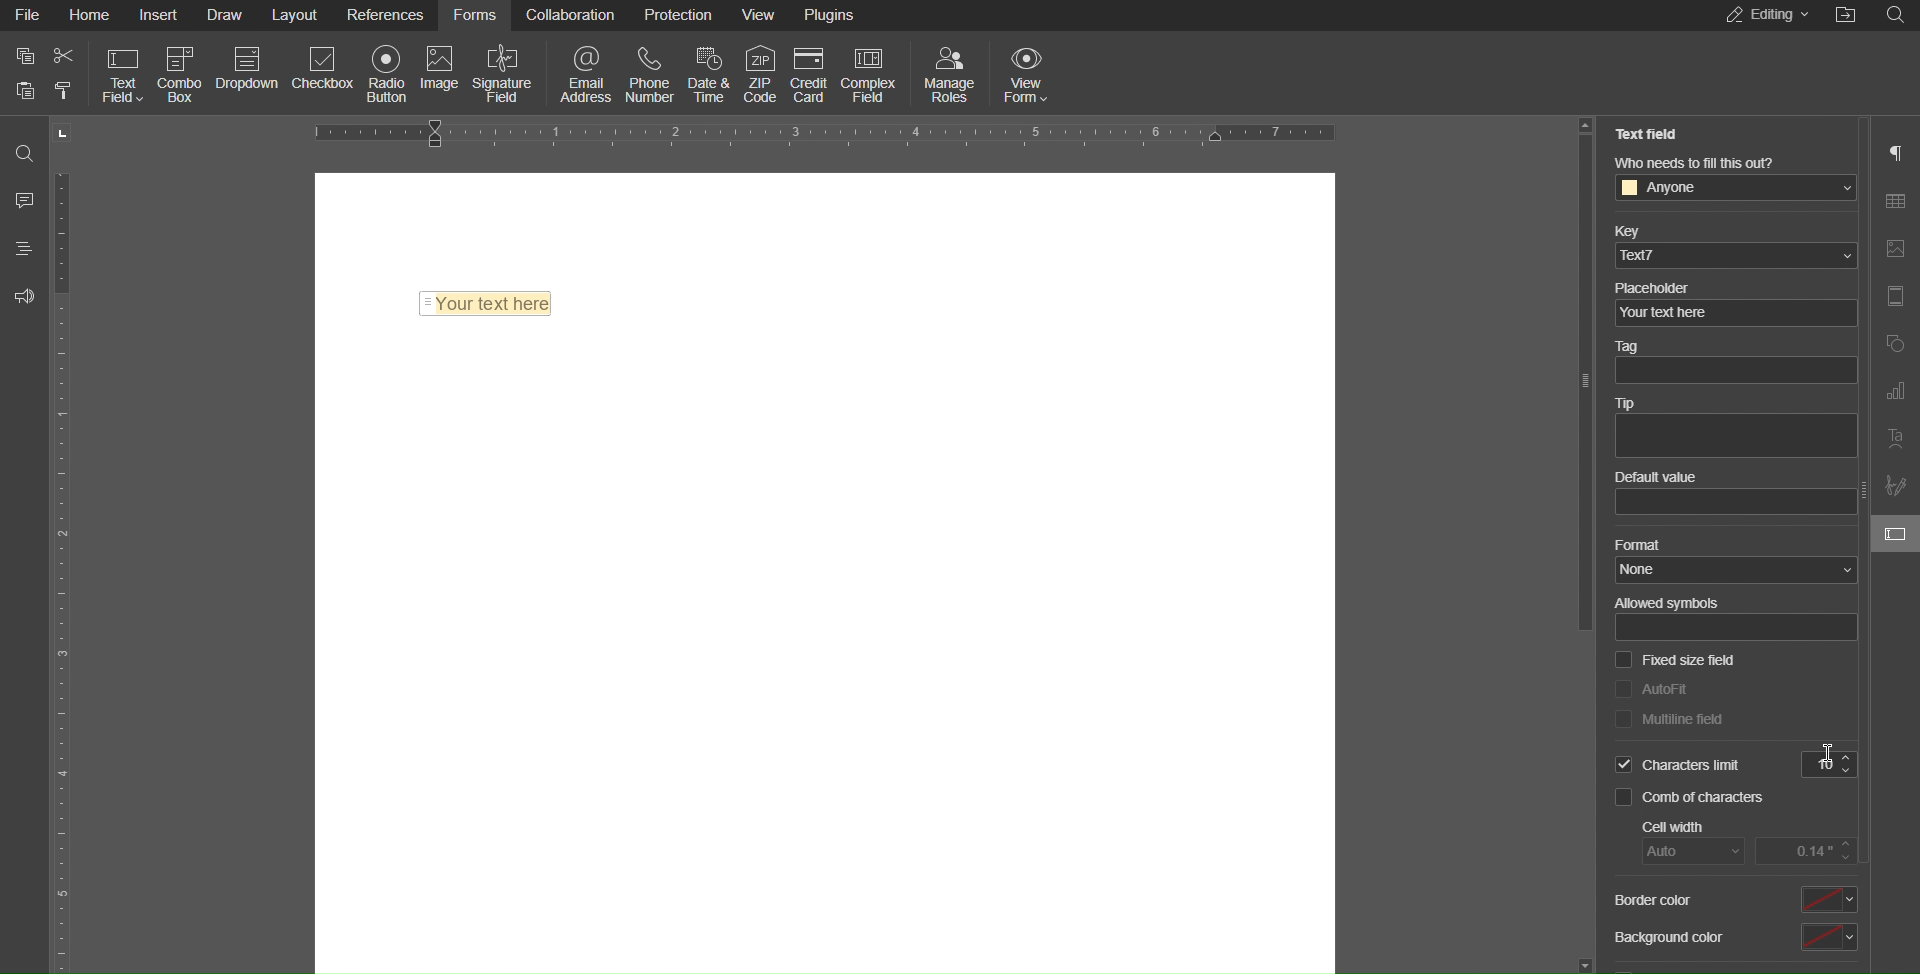 Image resolution: width=1920 pixels, height=974 pixels. I want to click on Combo Box, so click(180, 72).